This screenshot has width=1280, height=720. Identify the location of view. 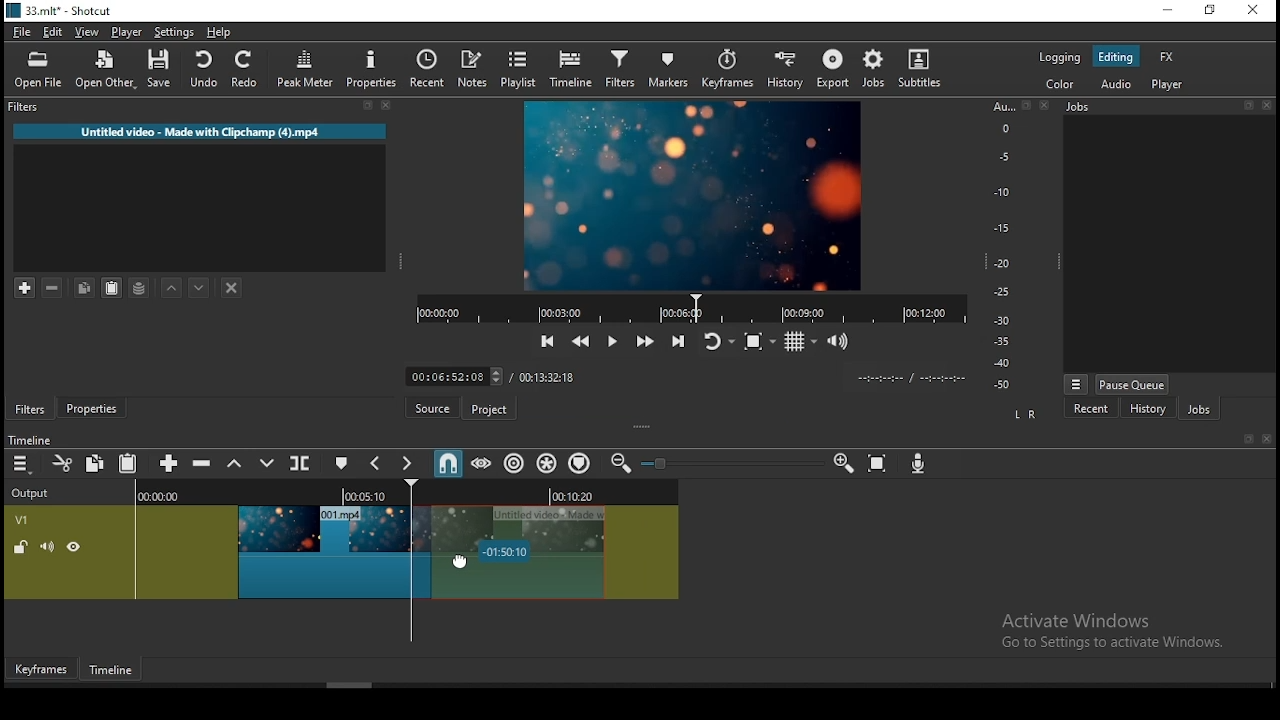
(88, 31).